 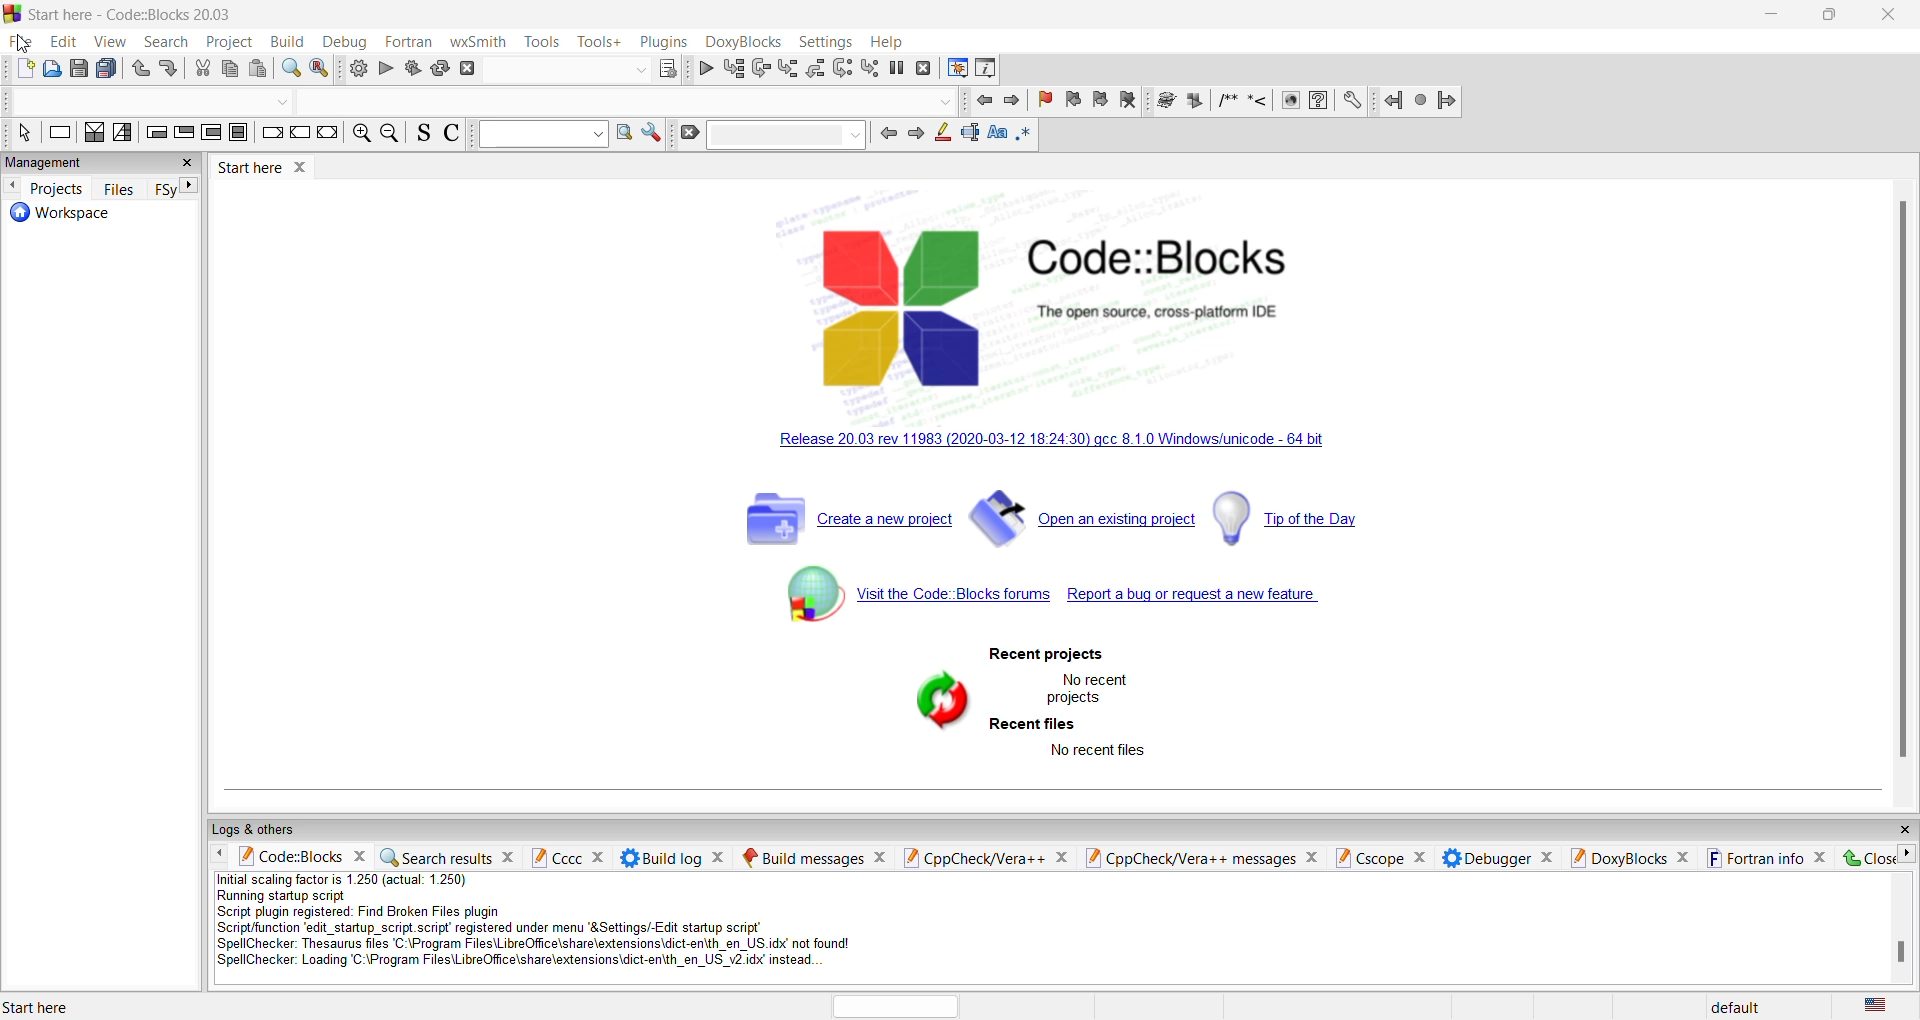 I want to click on build, so click(x=1165, y=100).